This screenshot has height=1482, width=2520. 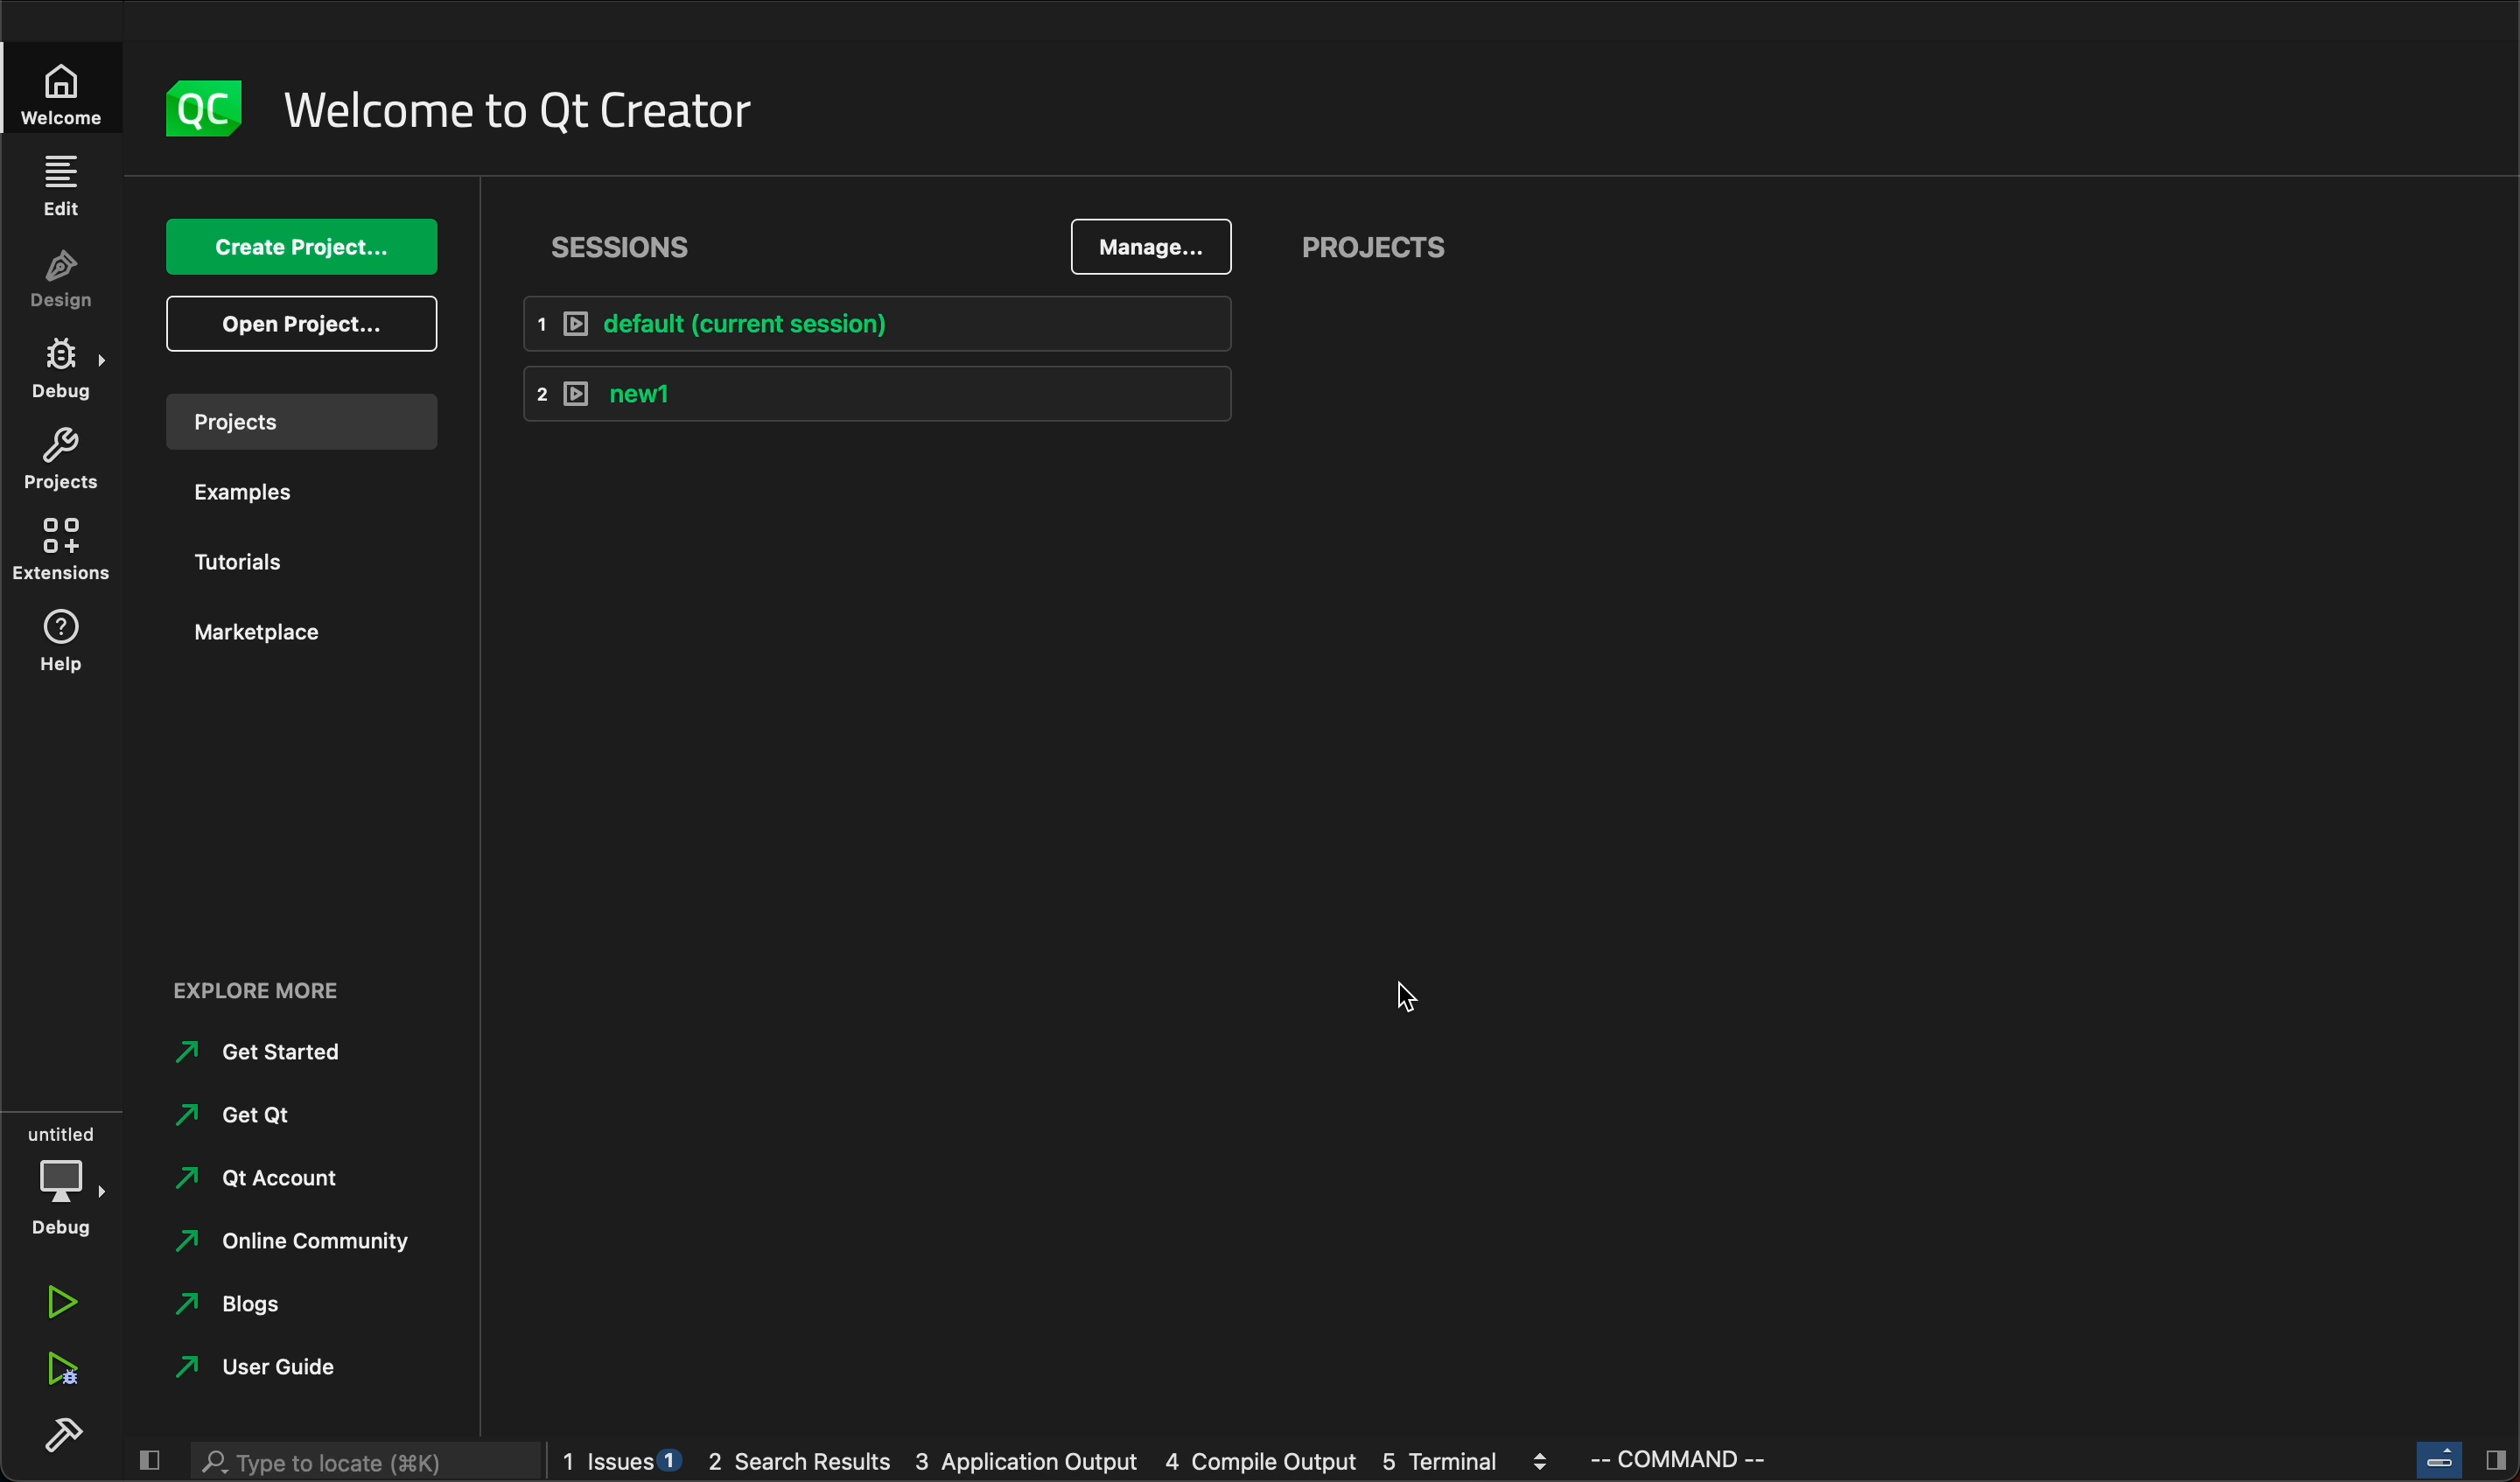 What do you see at coordinates (261, 1177) in the screenshot?
I see `account` at bounding box center [261, 1177].